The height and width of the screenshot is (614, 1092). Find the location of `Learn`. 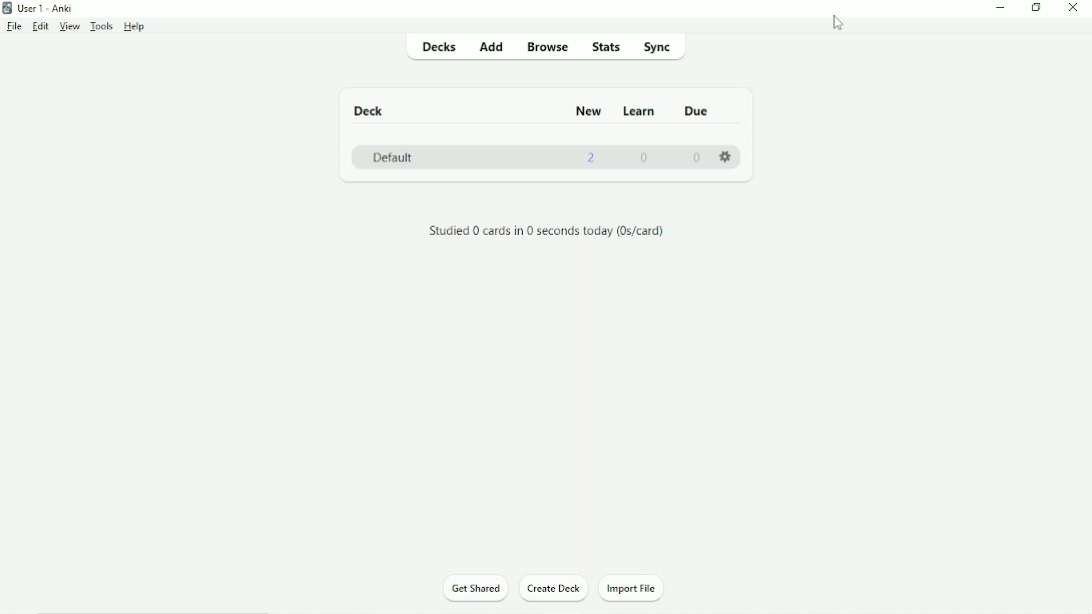

Learn is located at coordinates (641, 111).